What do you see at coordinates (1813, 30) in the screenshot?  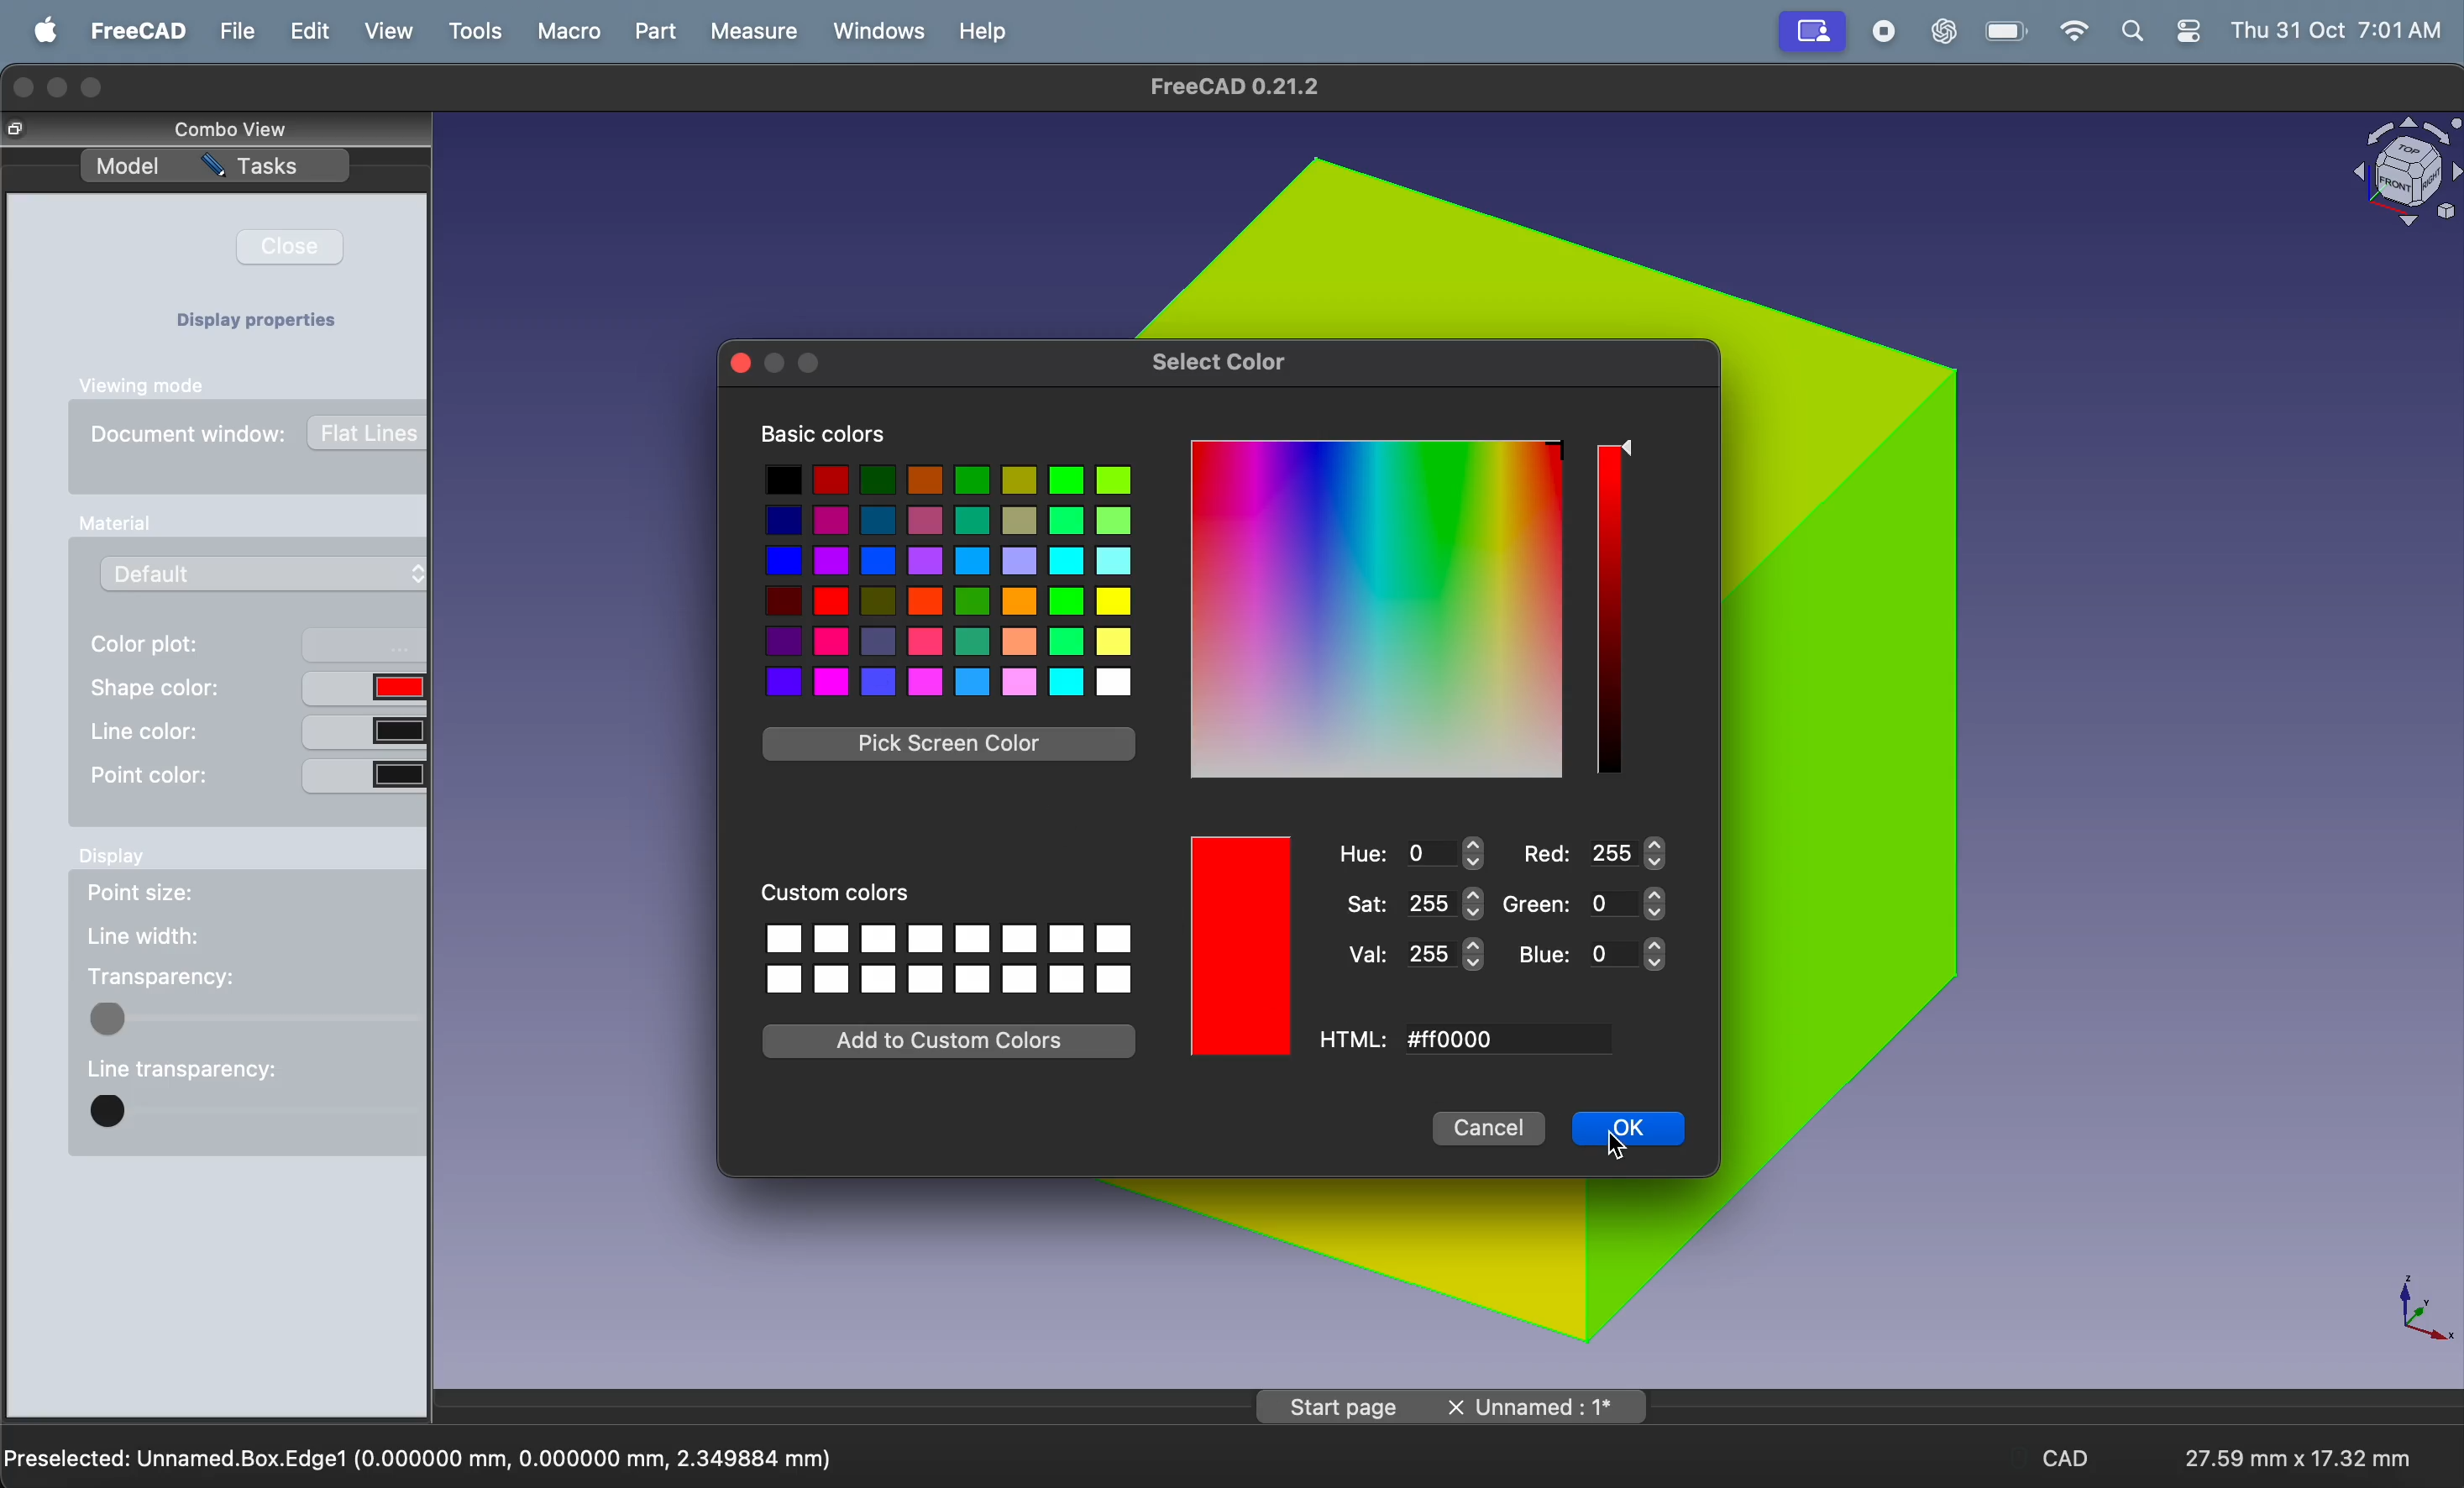 I see `mirror` at bounding box center [1813, 30].